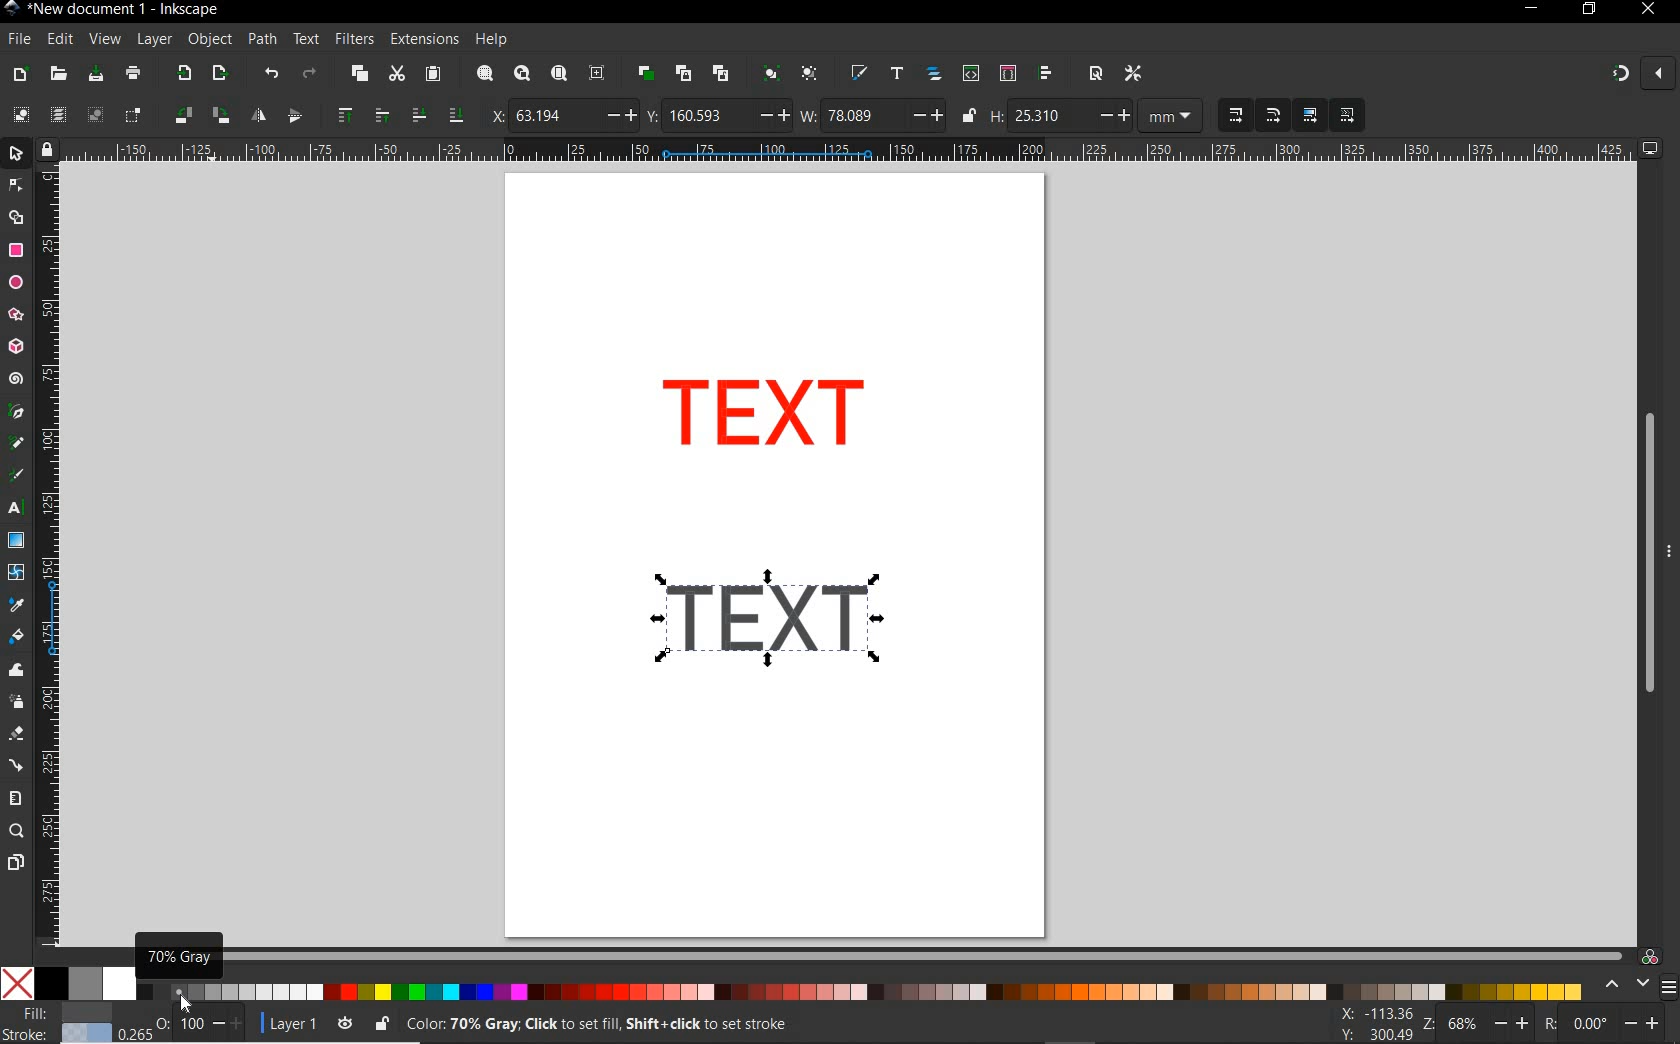  Describe the element at coordinates (16, 671) in the screenshot. I see `tweak tool` at that location.